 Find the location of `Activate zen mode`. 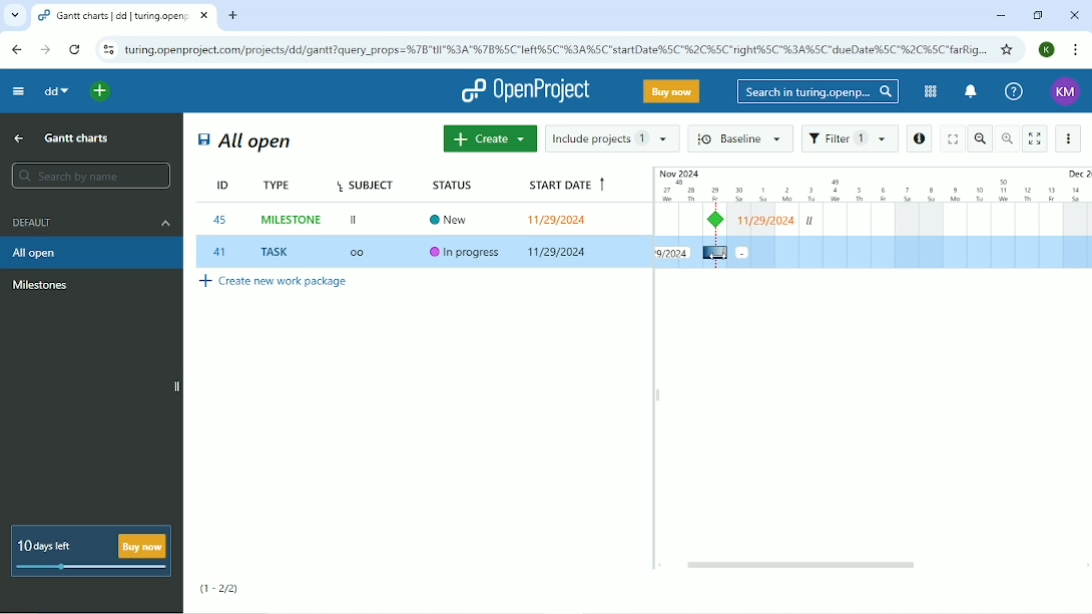

Activate zen mode is located at coordinates (1035, 139).